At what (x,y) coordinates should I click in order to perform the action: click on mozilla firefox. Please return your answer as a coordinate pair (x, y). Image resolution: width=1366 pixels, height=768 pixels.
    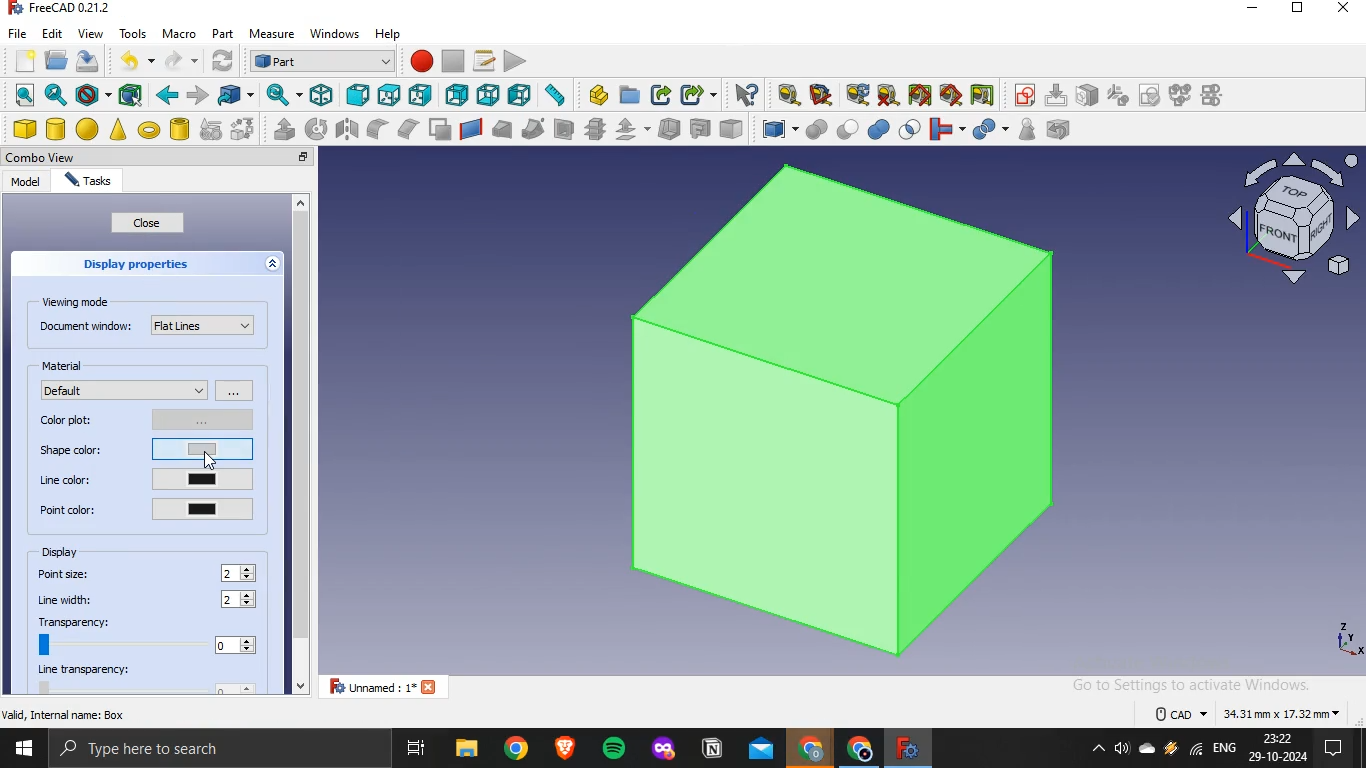
    Looking at the image, I should click on (664, 751).